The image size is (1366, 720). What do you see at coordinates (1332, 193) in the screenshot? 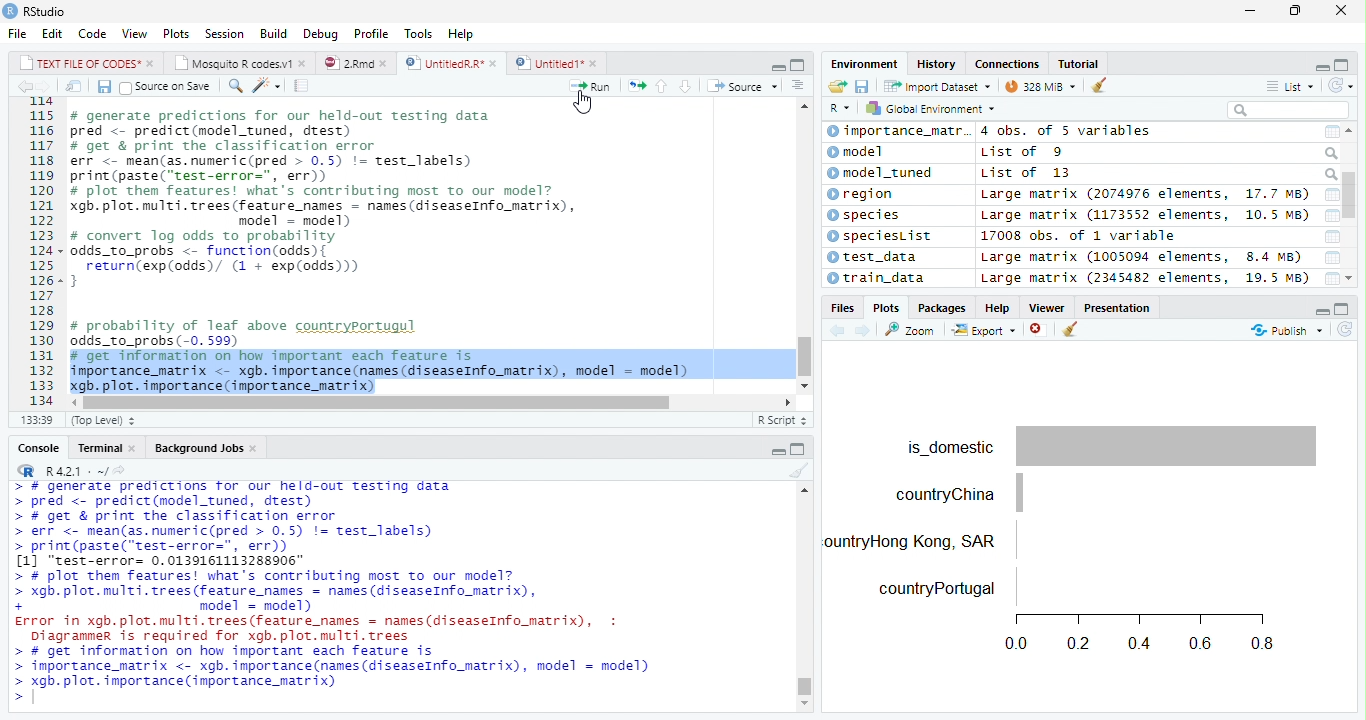
I see `Date` at bounding box center [1332, 193].